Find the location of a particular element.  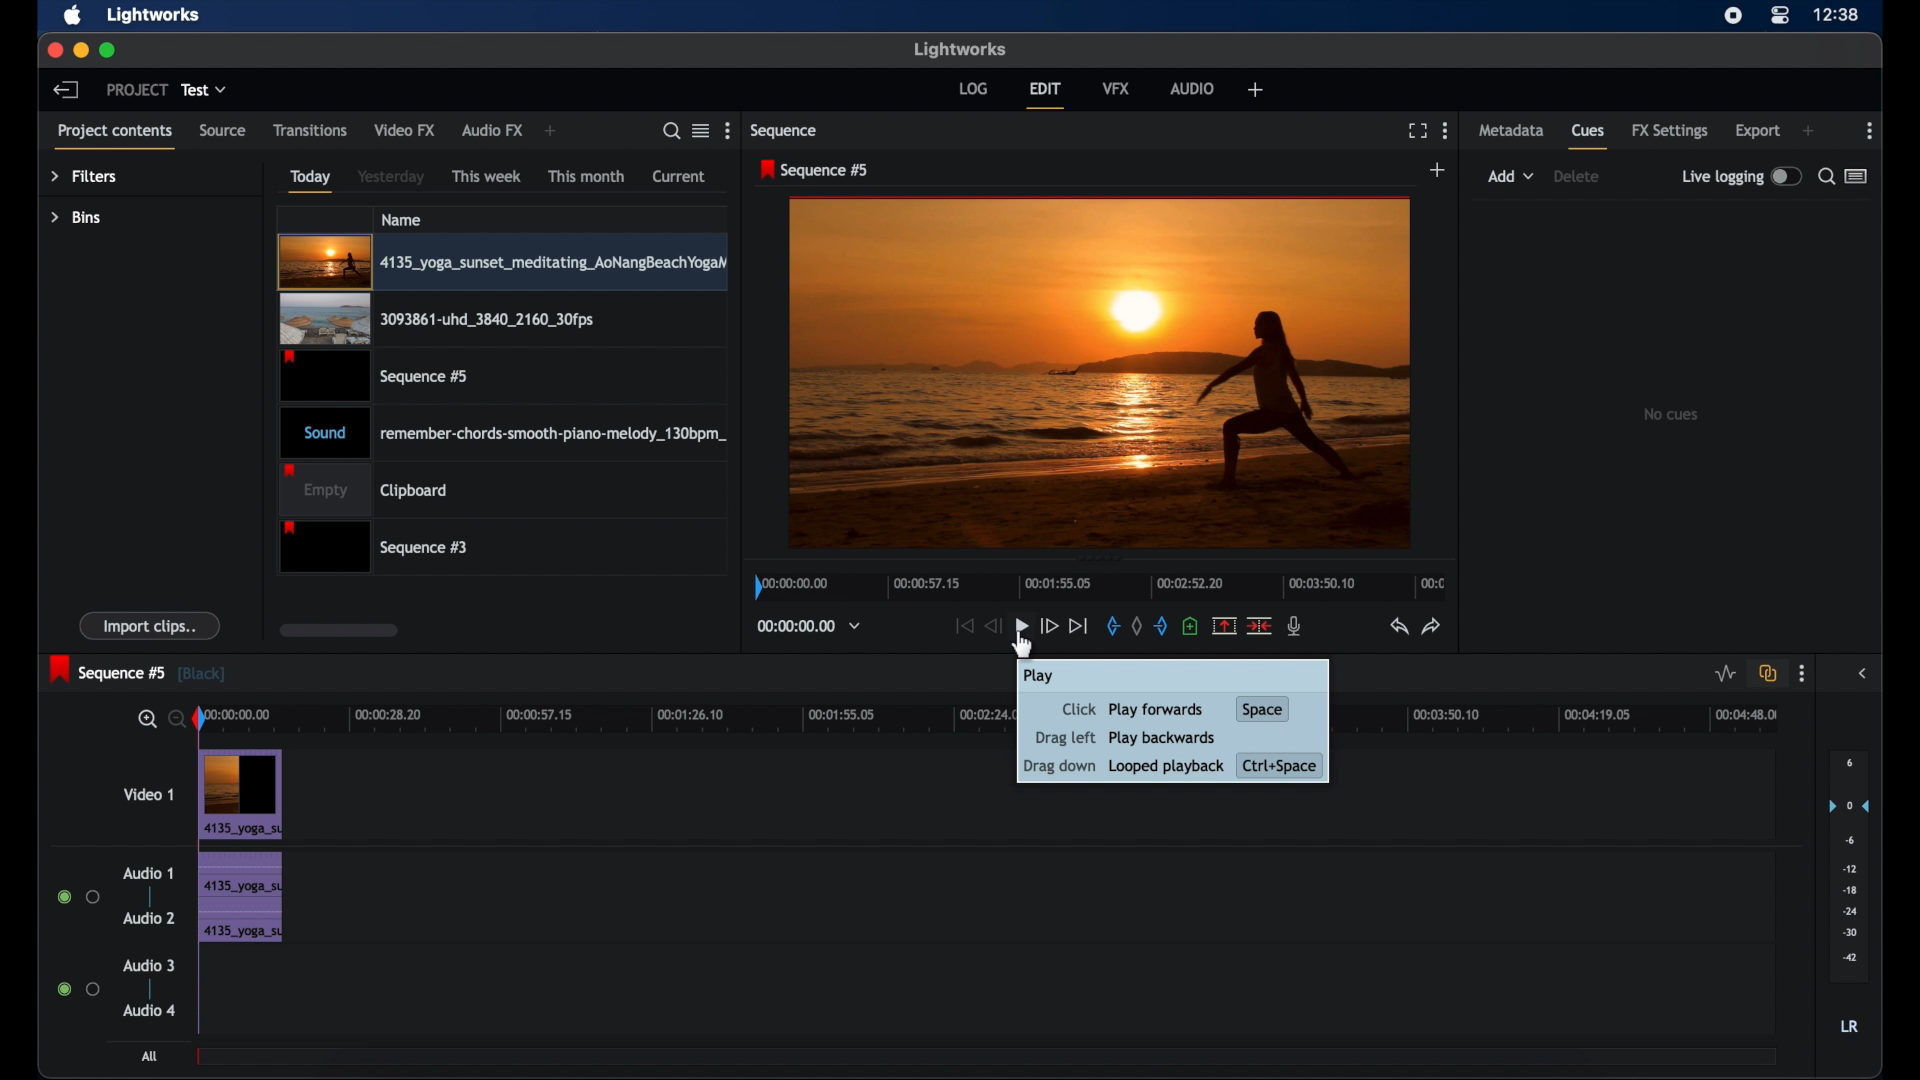

zoom  is located at coordinates (156, 718).